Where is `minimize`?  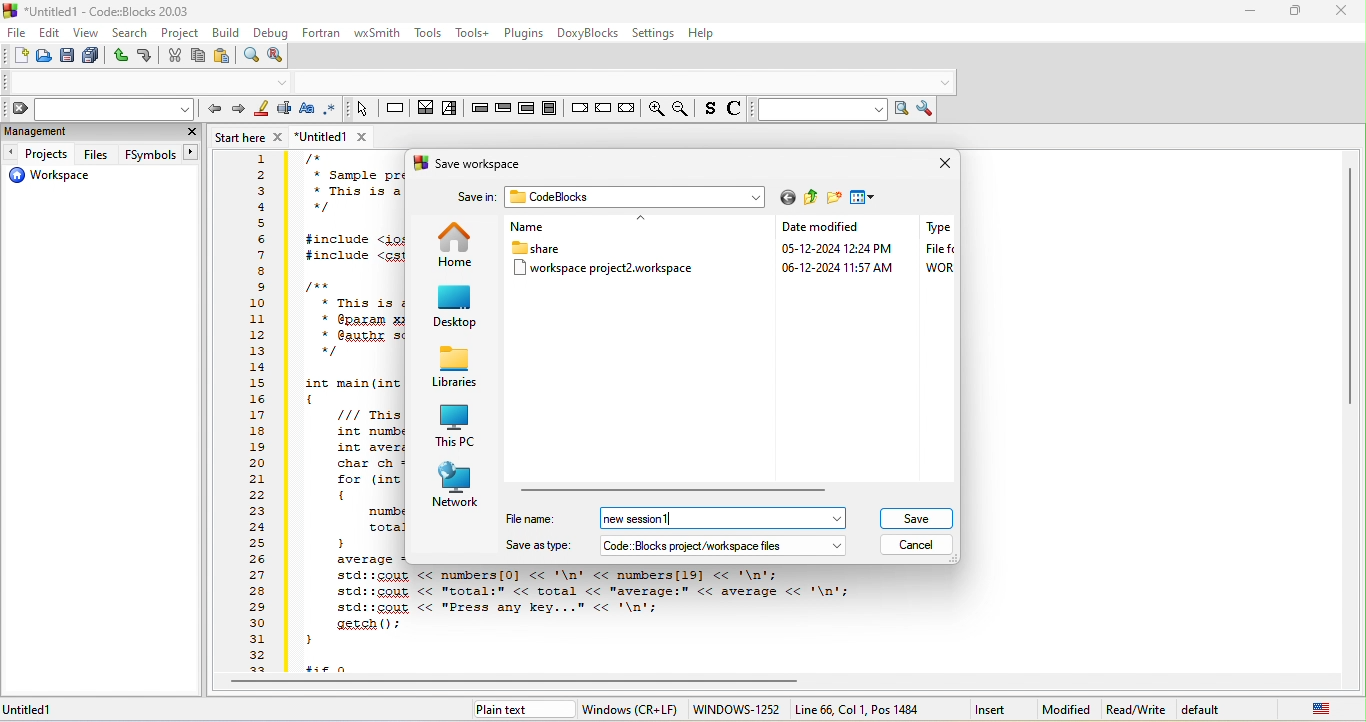 minimize is located at coordinates (1250, 11).